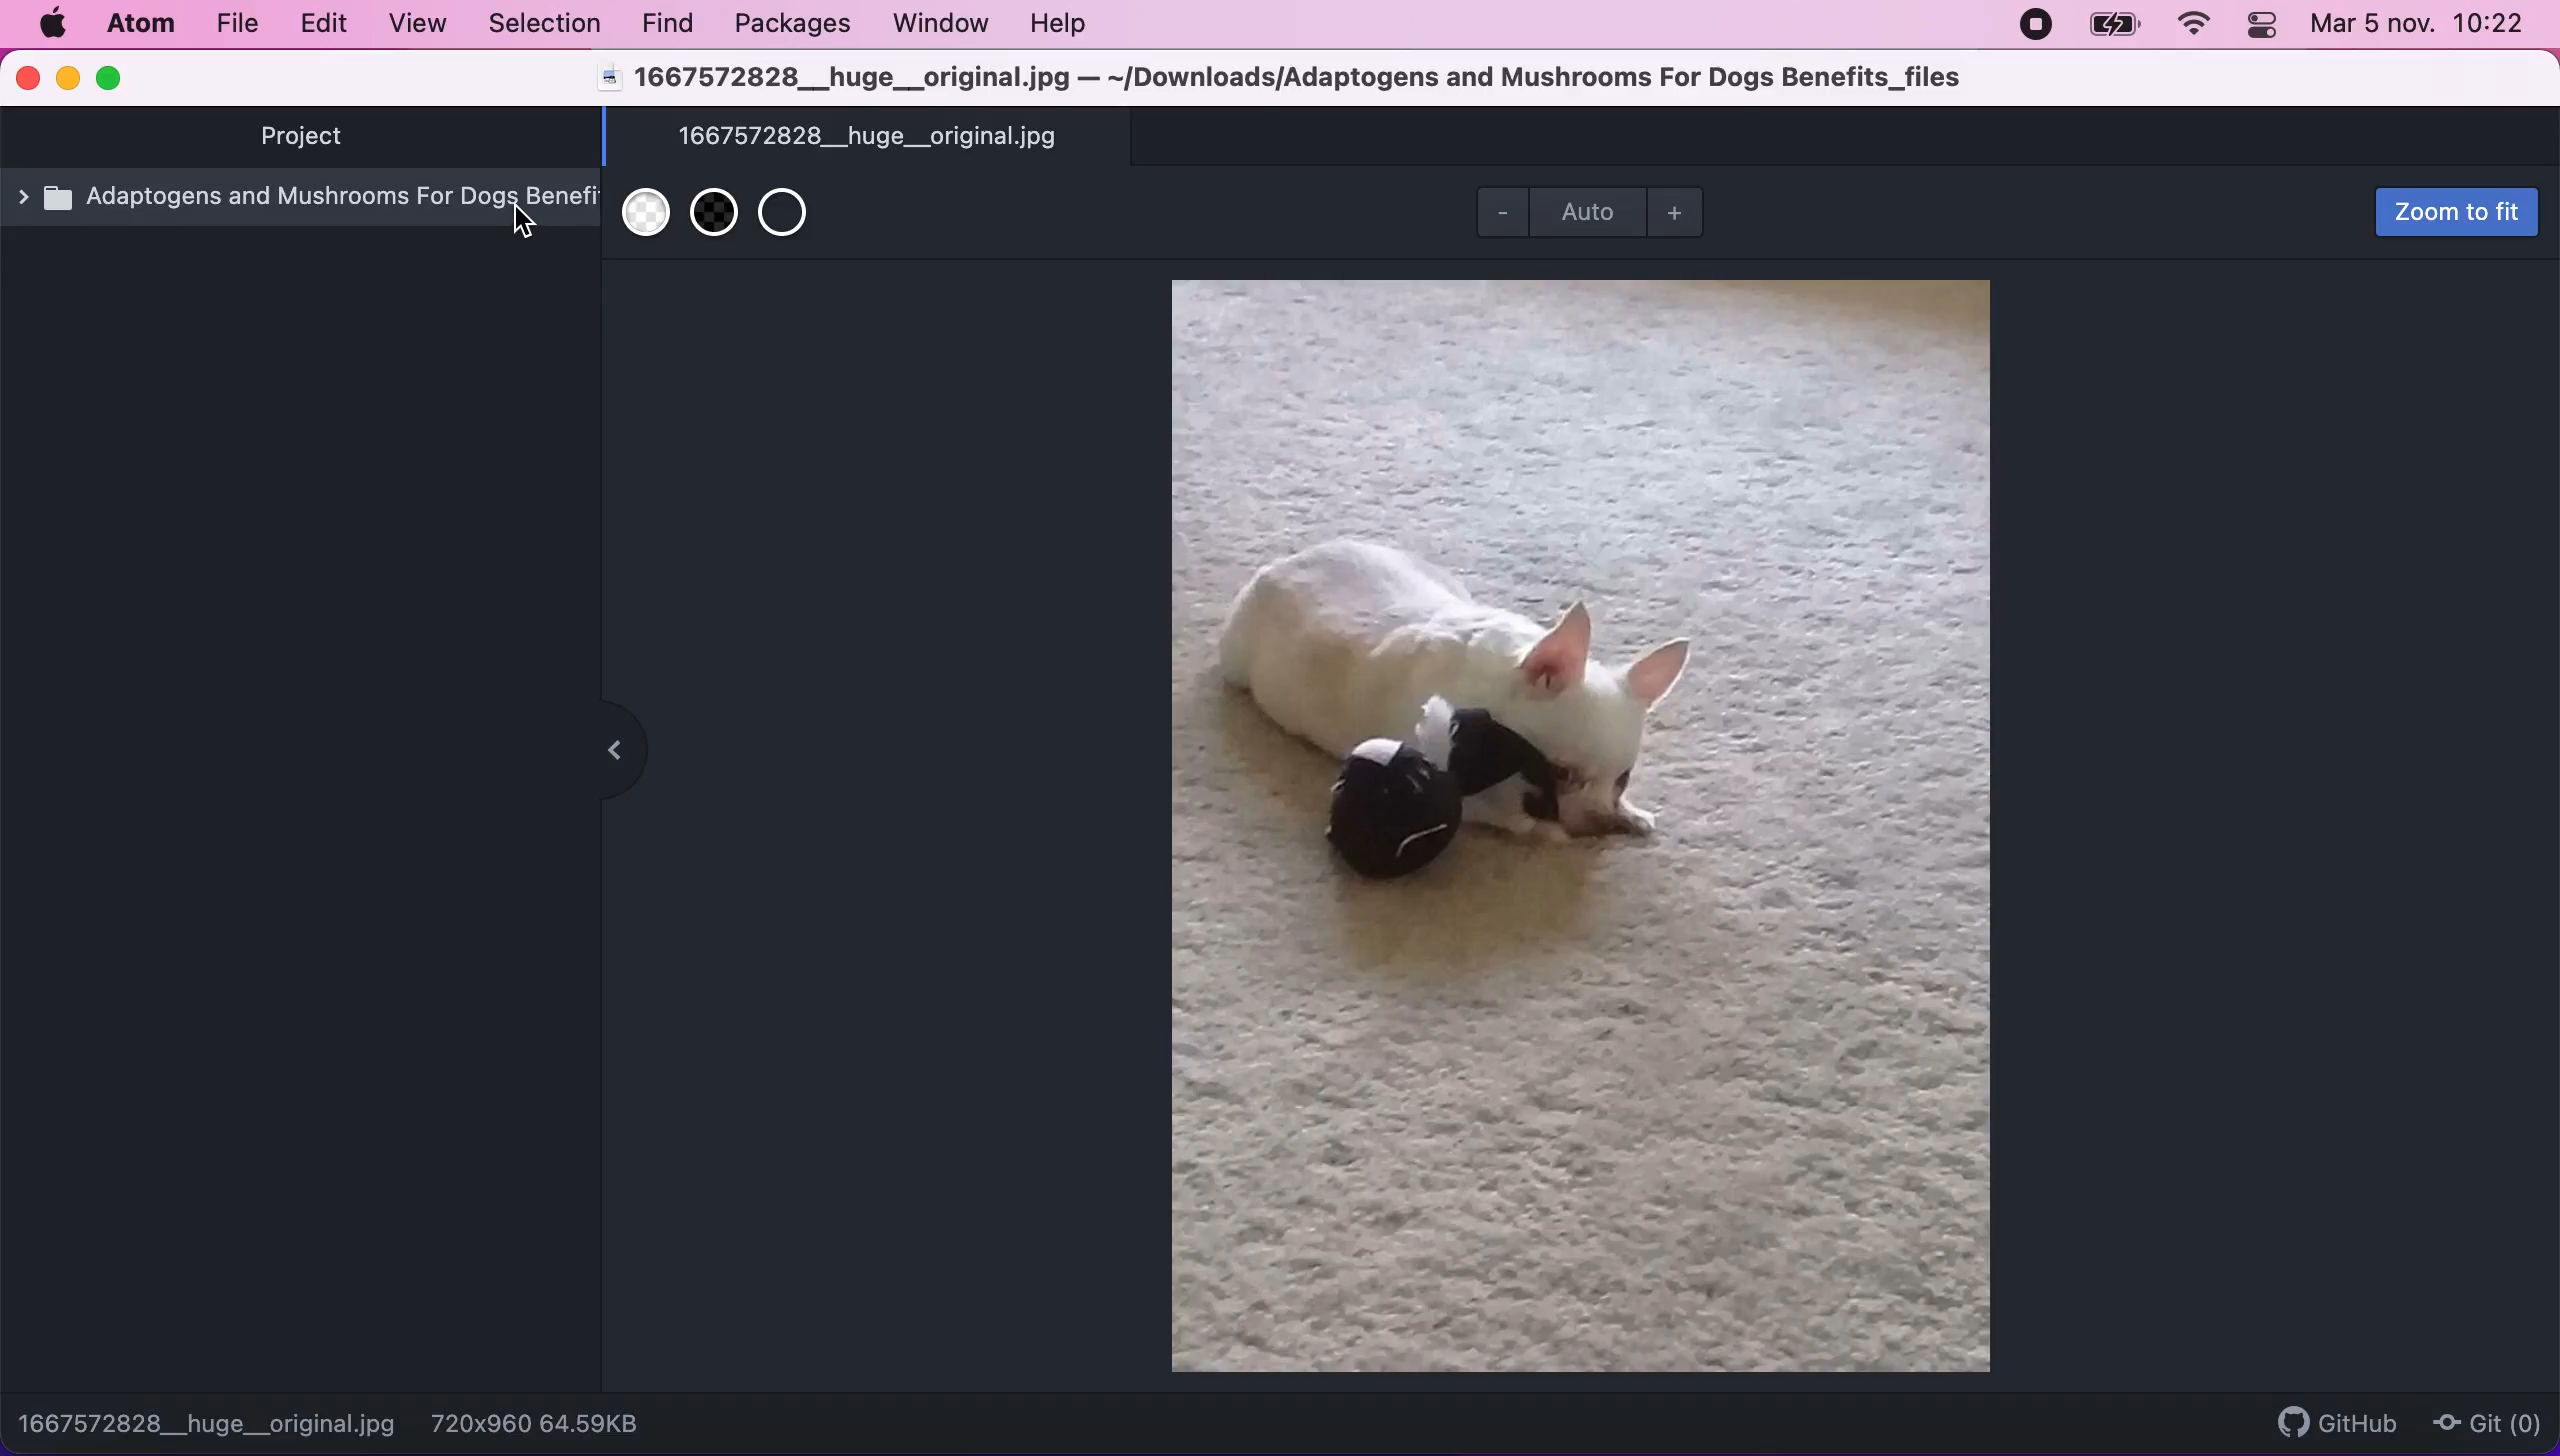 This screenshot has width=2560, height=1456. Describe the element at coordinates (608, 752) in the screenshot. I see `show/hide` at that location.